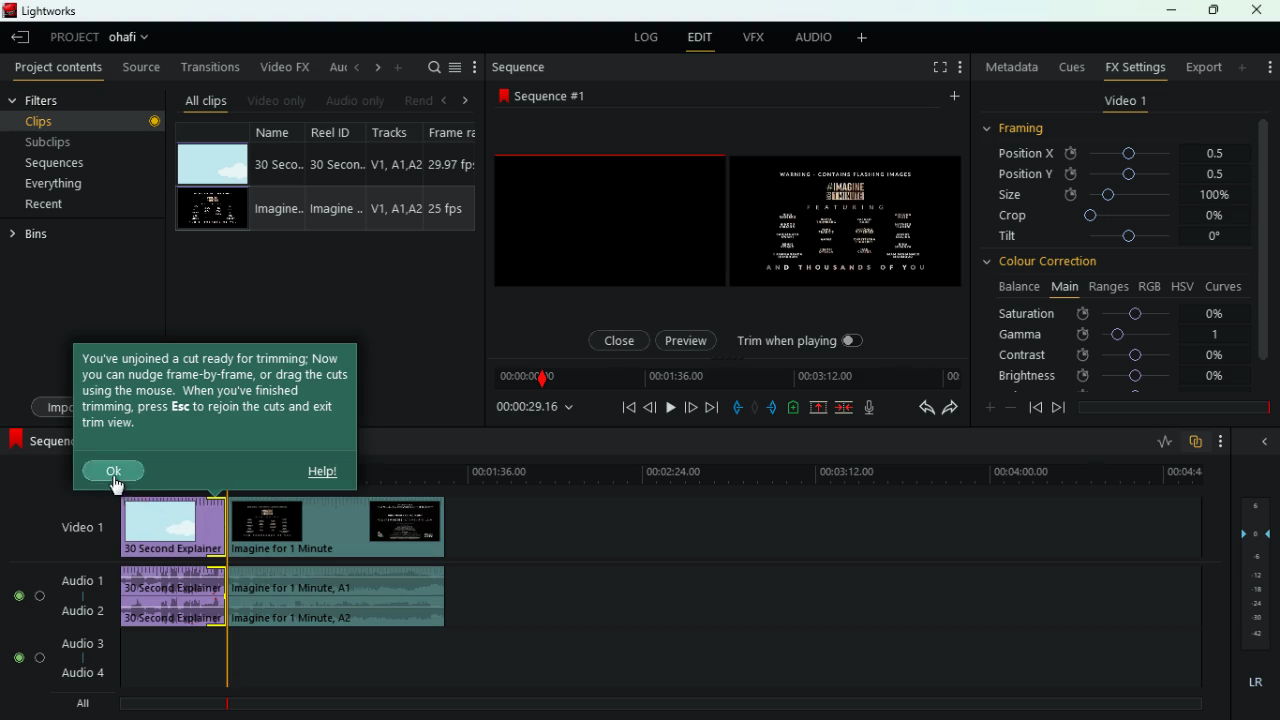  Describe the element at coordinates (355, 67) in the screenshot. I see `back` at that location.